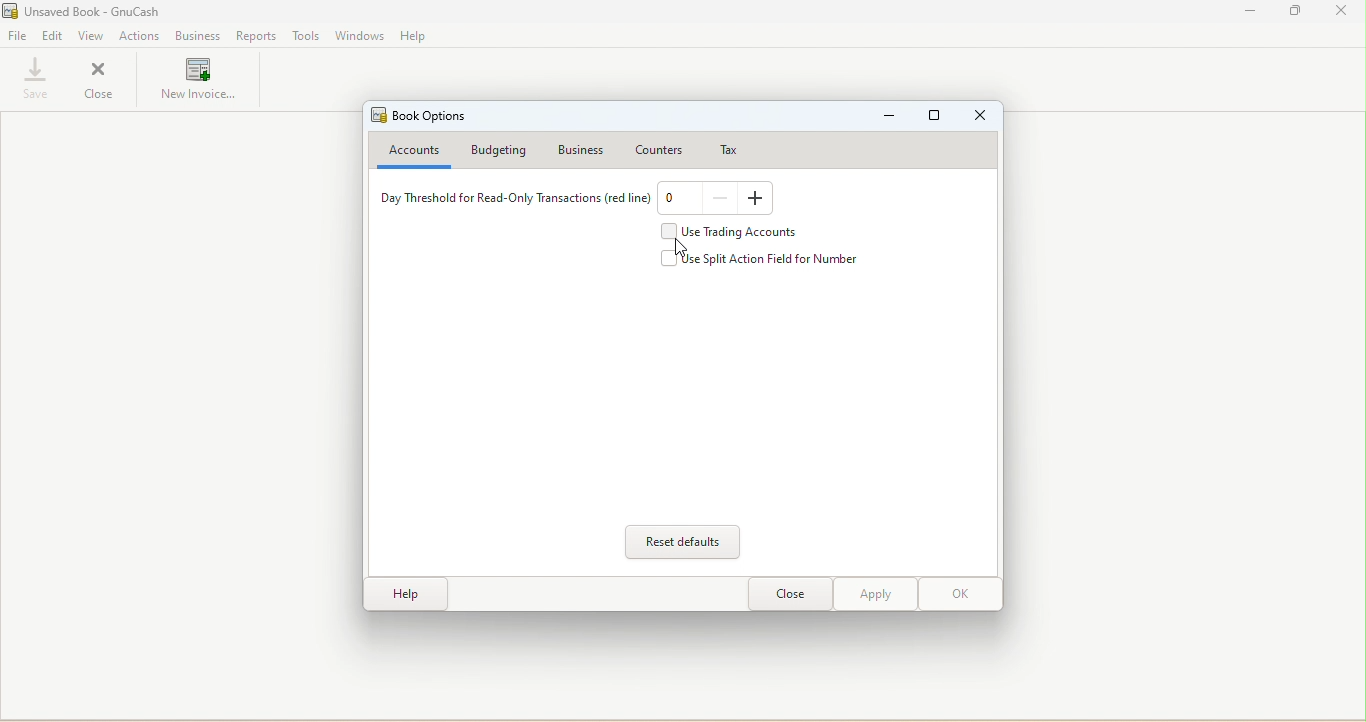 This screenshot has width=1366, height=722. I want to click on Apply, so click(874, 595).